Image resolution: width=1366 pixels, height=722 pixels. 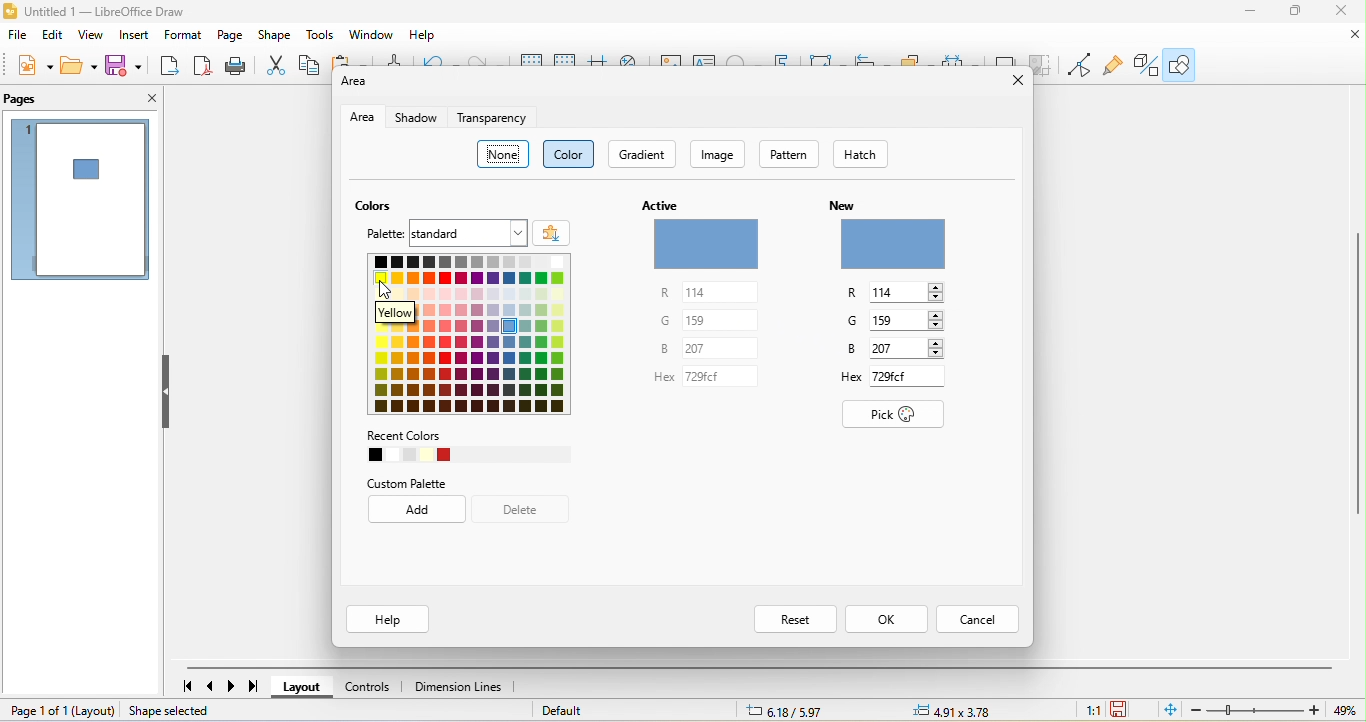 What do you see at coordinates (712, 320) in the screenshot?
I see `g 159` at bounding box center [712, 320].